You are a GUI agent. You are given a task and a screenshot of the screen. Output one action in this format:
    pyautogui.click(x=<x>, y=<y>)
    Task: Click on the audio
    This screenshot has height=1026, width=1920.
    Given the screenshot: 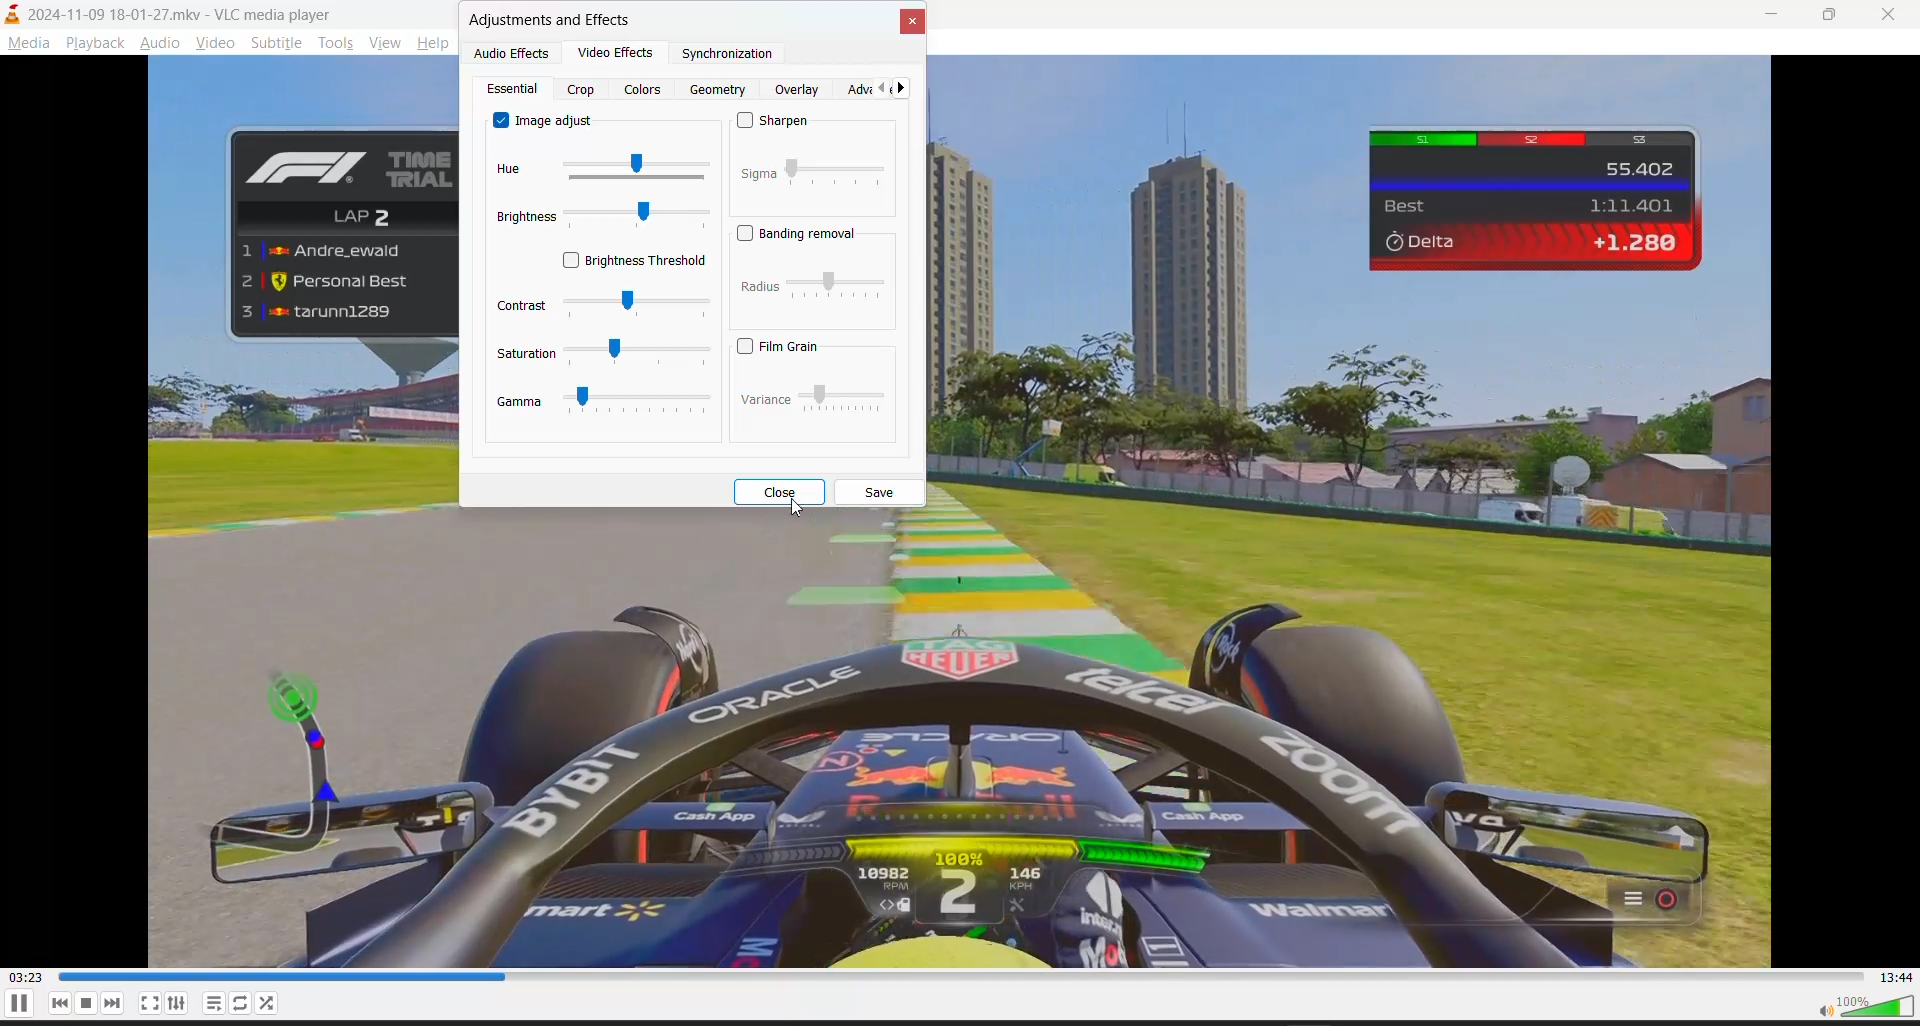 What is the action you would take?
    pyautogui.click(x=156, y=41)
    